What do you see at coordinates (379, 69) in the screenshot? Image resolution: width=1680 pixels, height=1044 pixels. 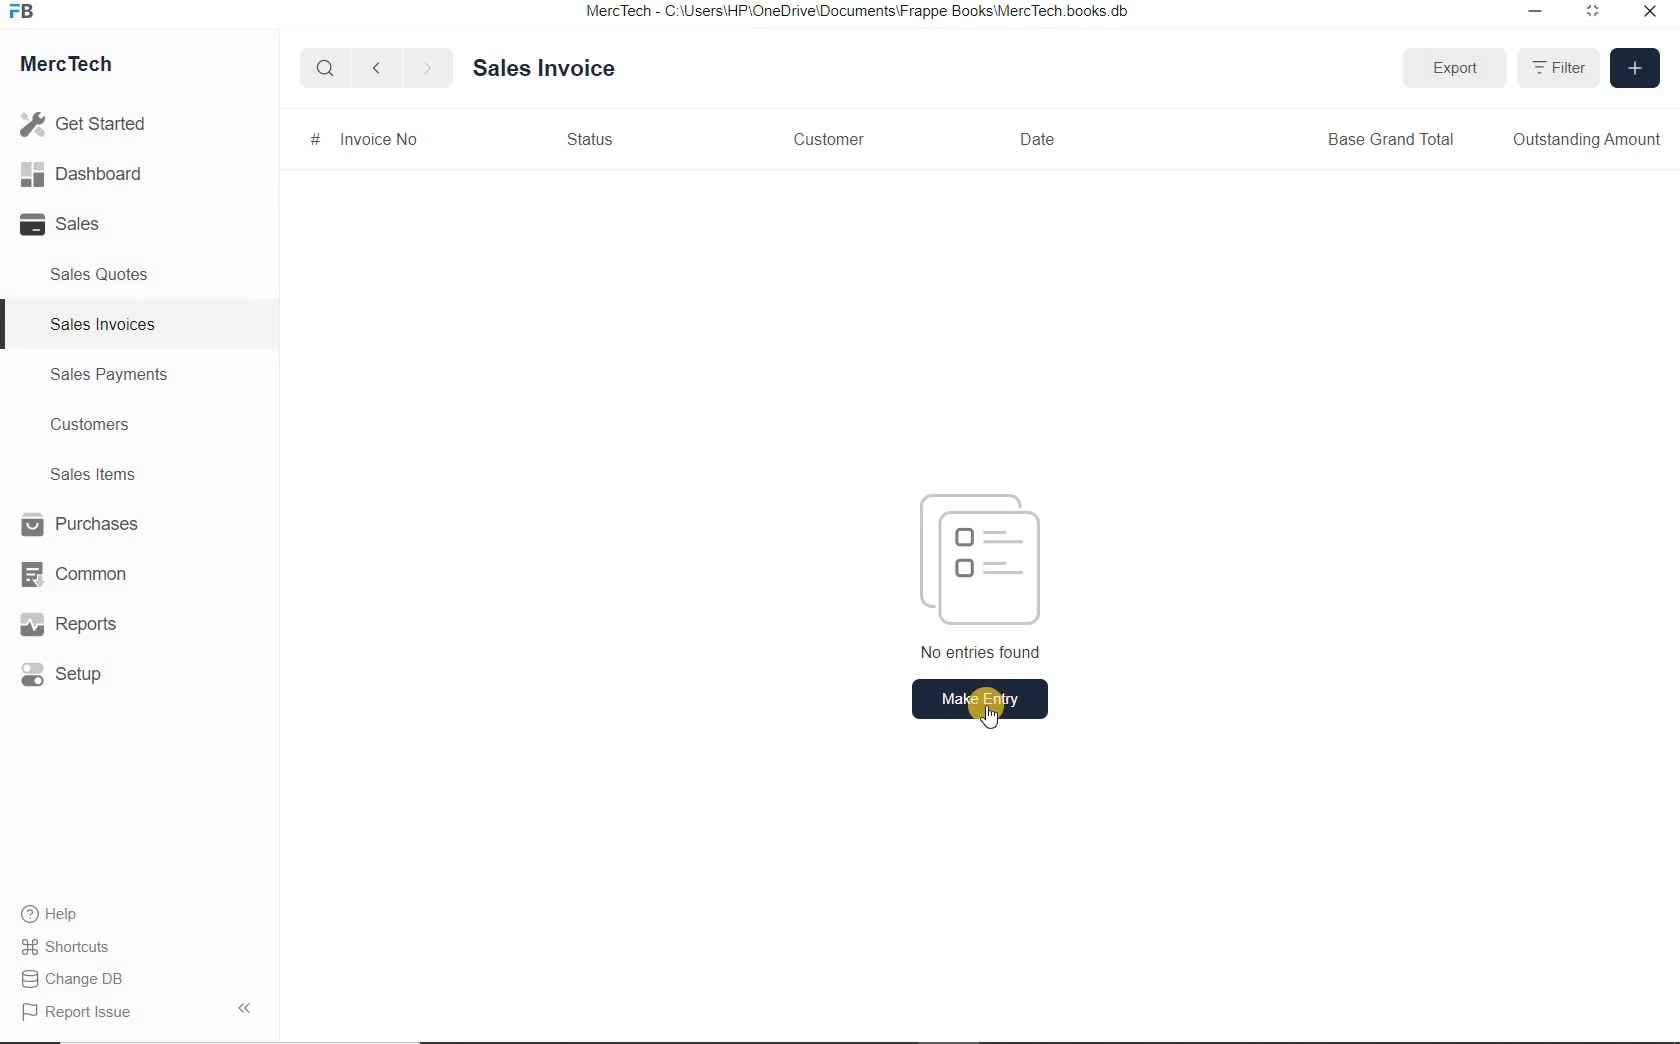 I see `Go back` at bounding box center [379, 69].